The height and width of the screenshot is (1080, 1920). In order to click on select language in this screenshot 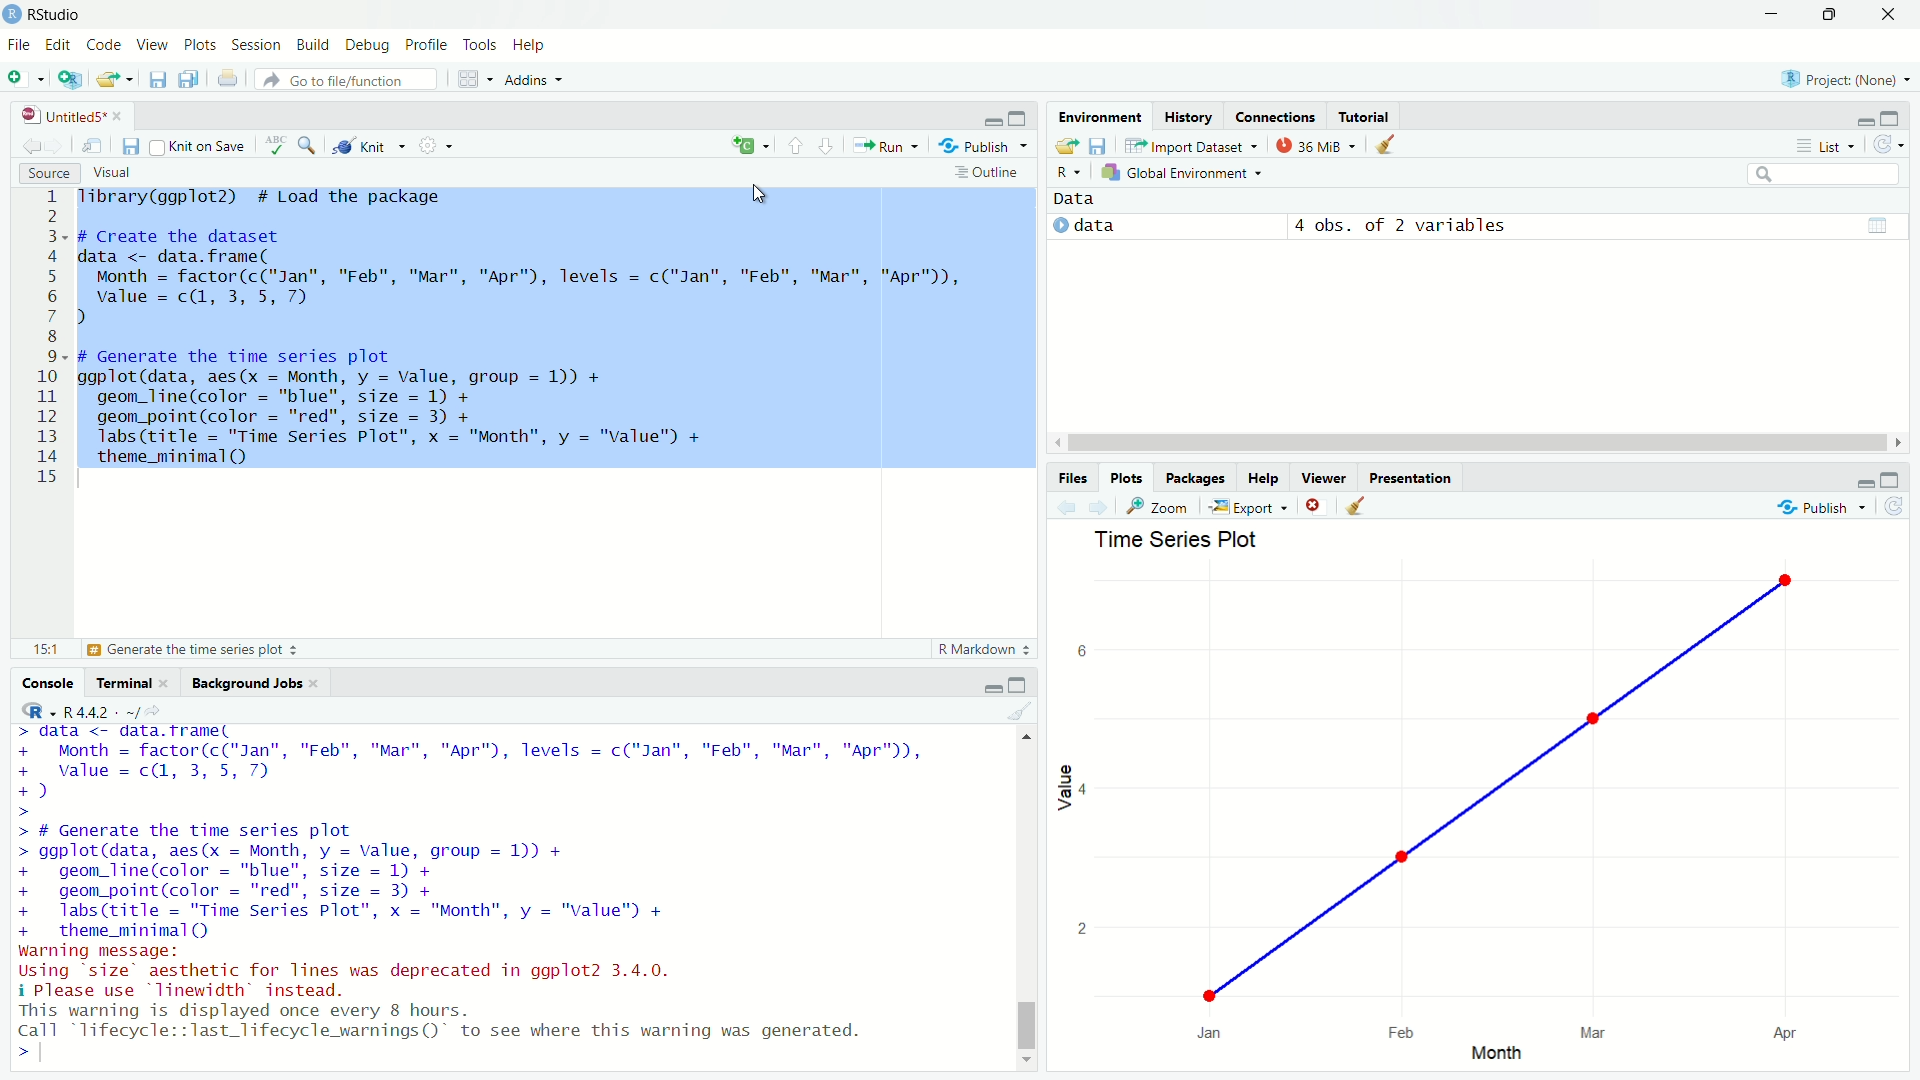, I will do `click(1070, 174)`.